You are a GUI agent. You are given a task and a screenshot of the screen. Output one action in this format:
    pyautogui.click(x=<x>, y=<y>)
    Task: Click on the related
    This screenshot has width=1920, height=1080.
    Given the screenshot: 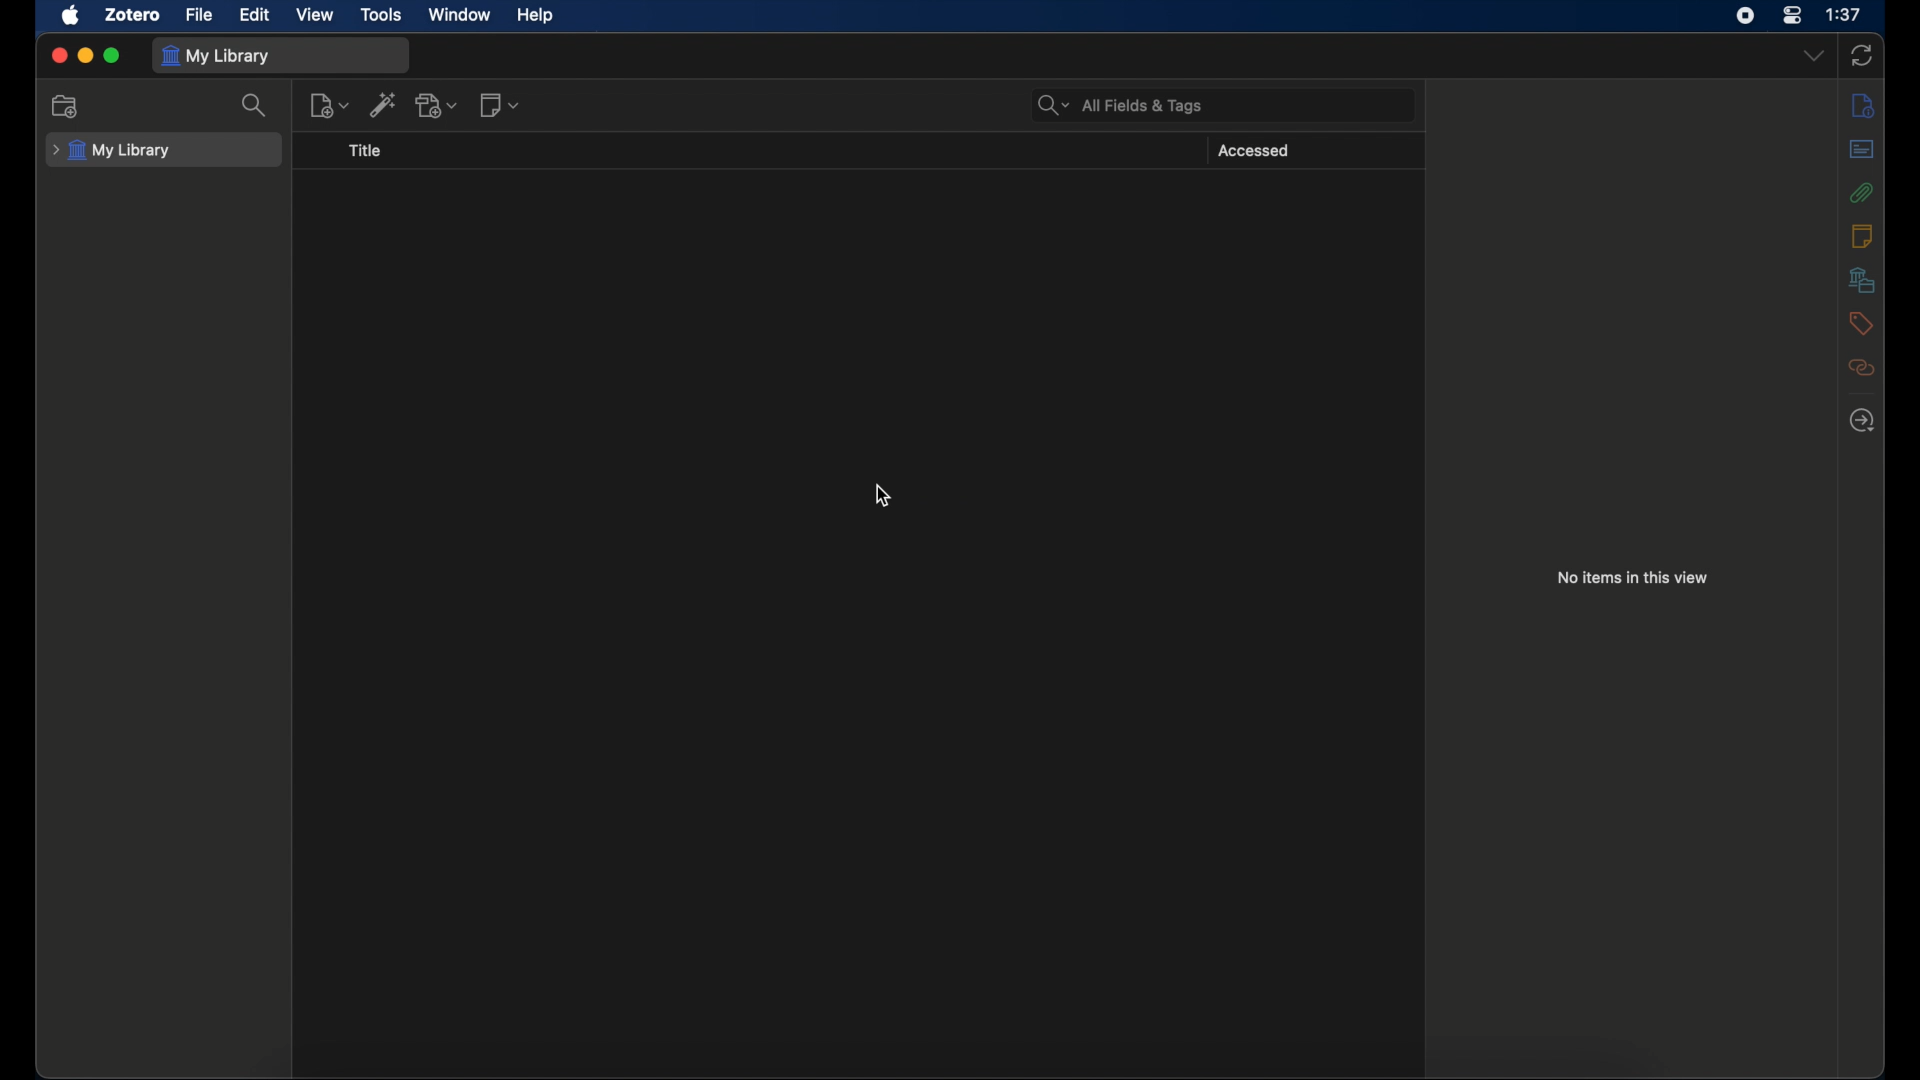 What is the action you would take?
    pyautogui.click(x=1864, y=367)
    